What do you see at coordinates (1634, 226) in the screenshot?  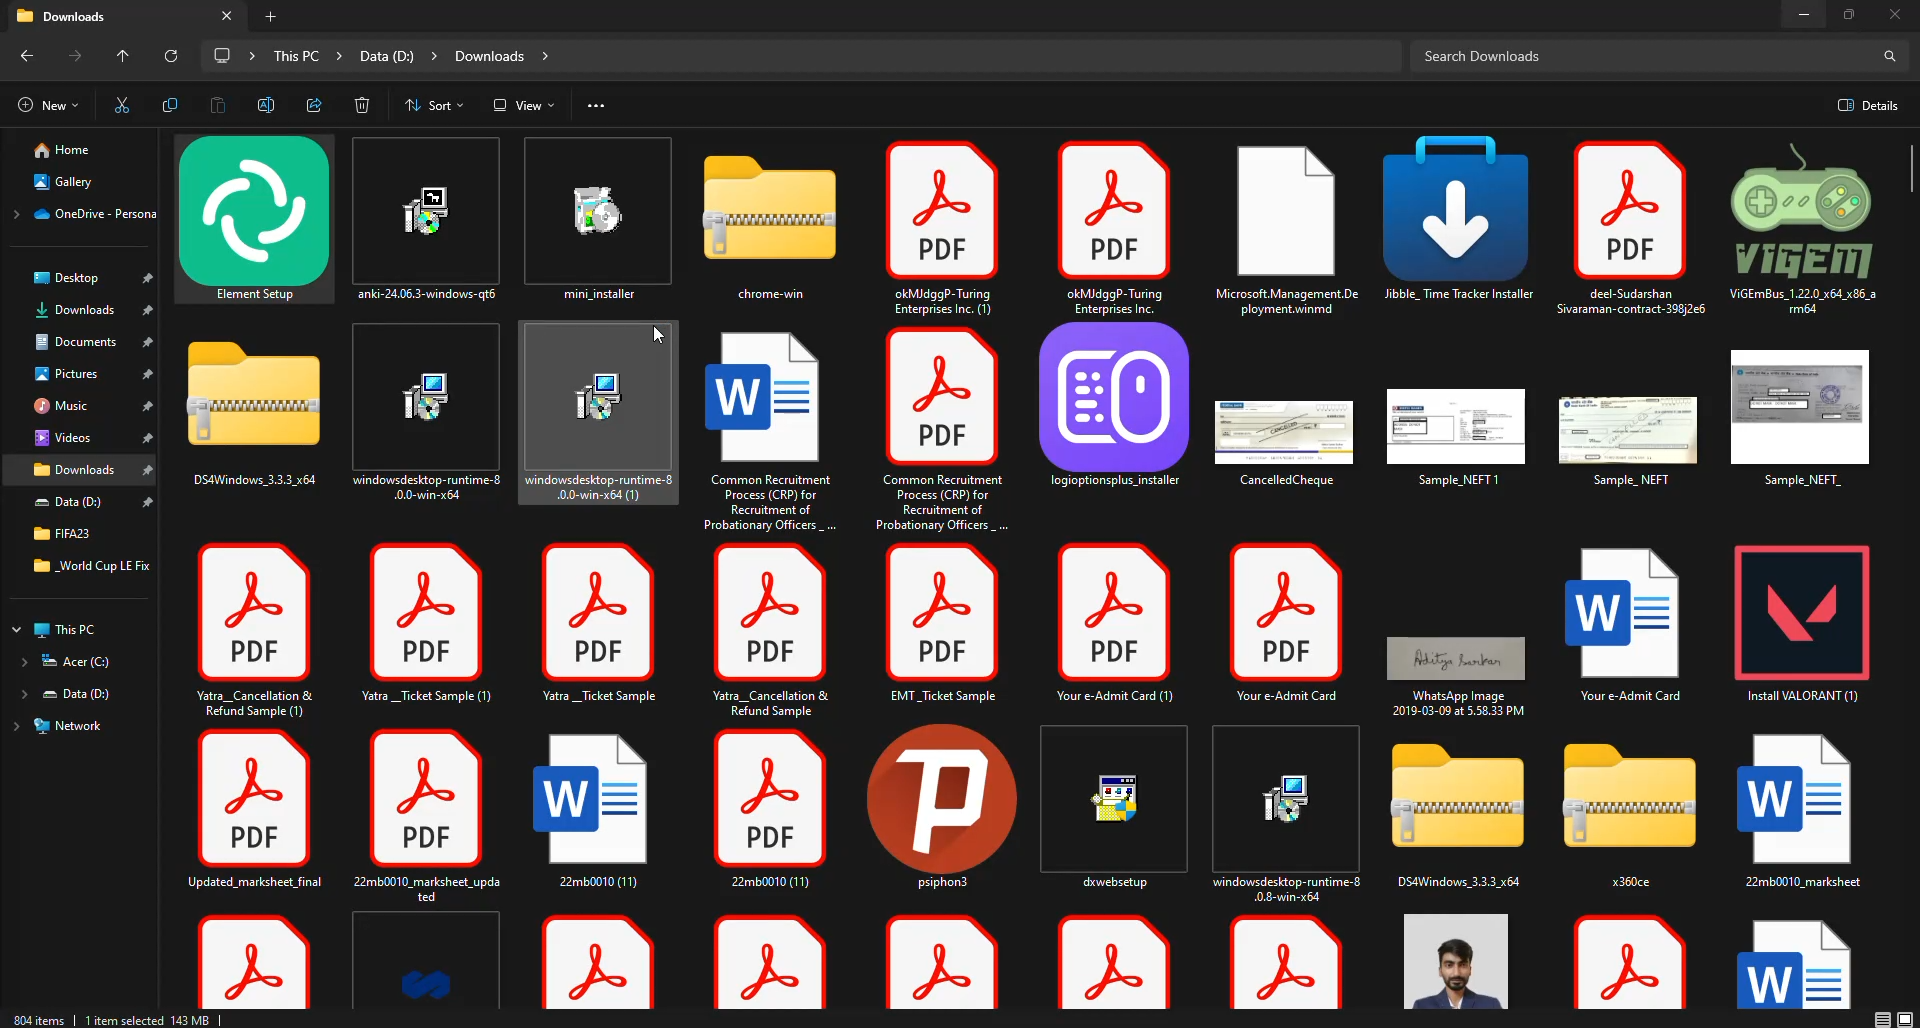 I see `file` at bounding box center [1634, 226].